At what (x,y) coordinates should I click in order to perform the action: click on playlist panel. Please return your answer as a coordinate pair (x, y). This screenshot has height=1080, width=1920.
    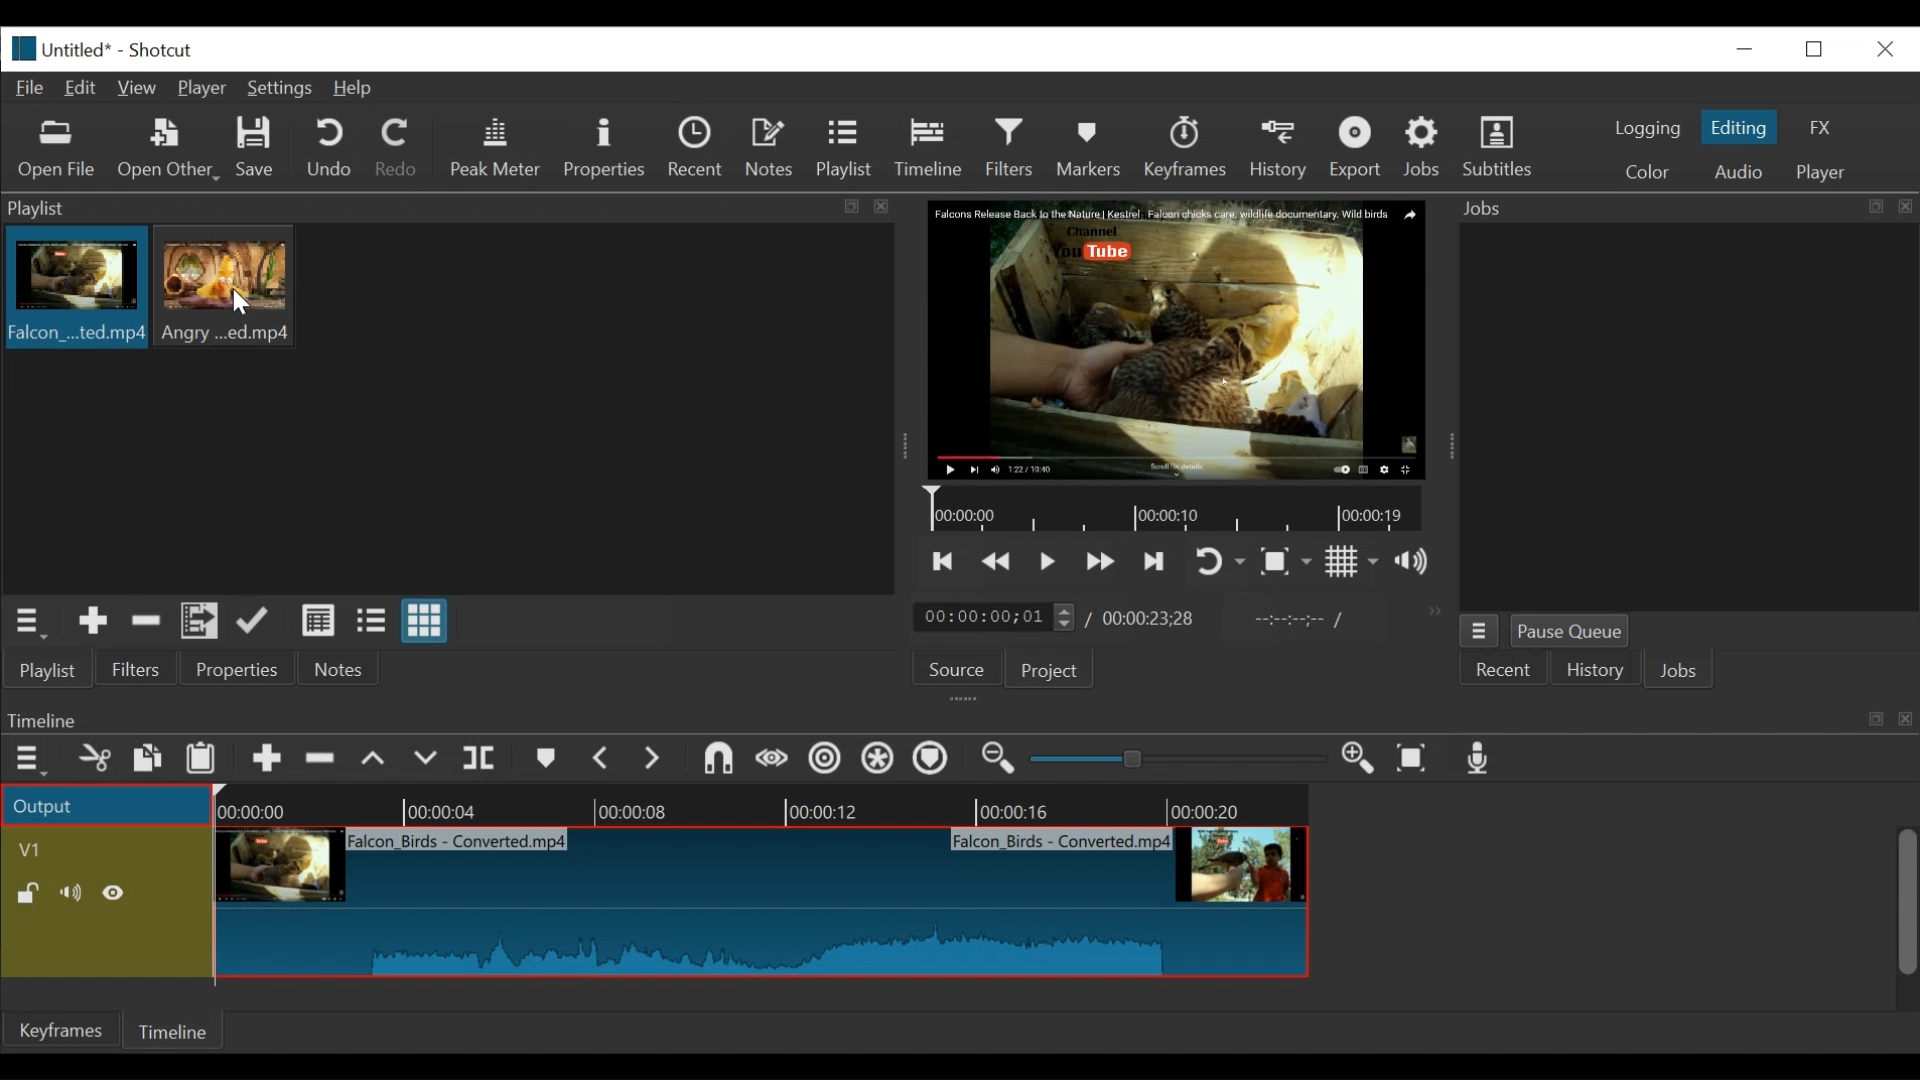
    Looking at the image, I should click on (440, 208).